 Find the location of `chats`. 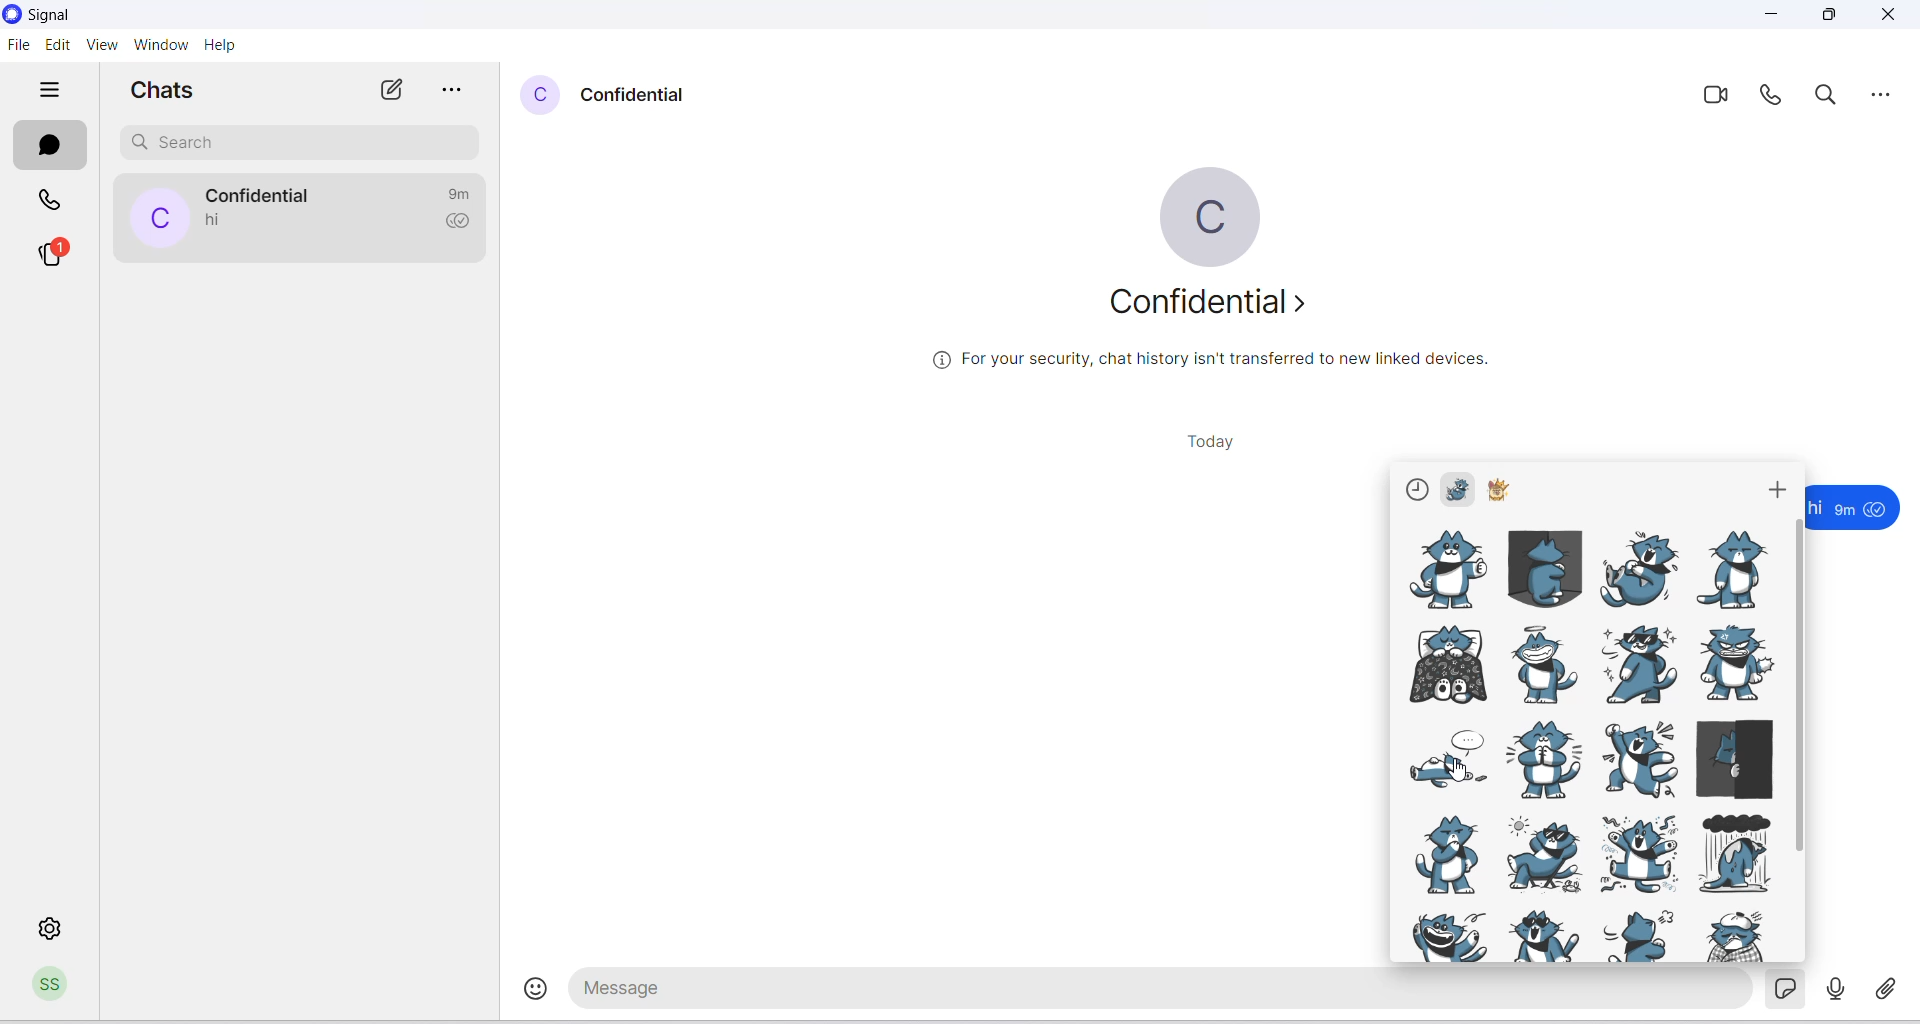

chats is located at coordinates (52, 143).